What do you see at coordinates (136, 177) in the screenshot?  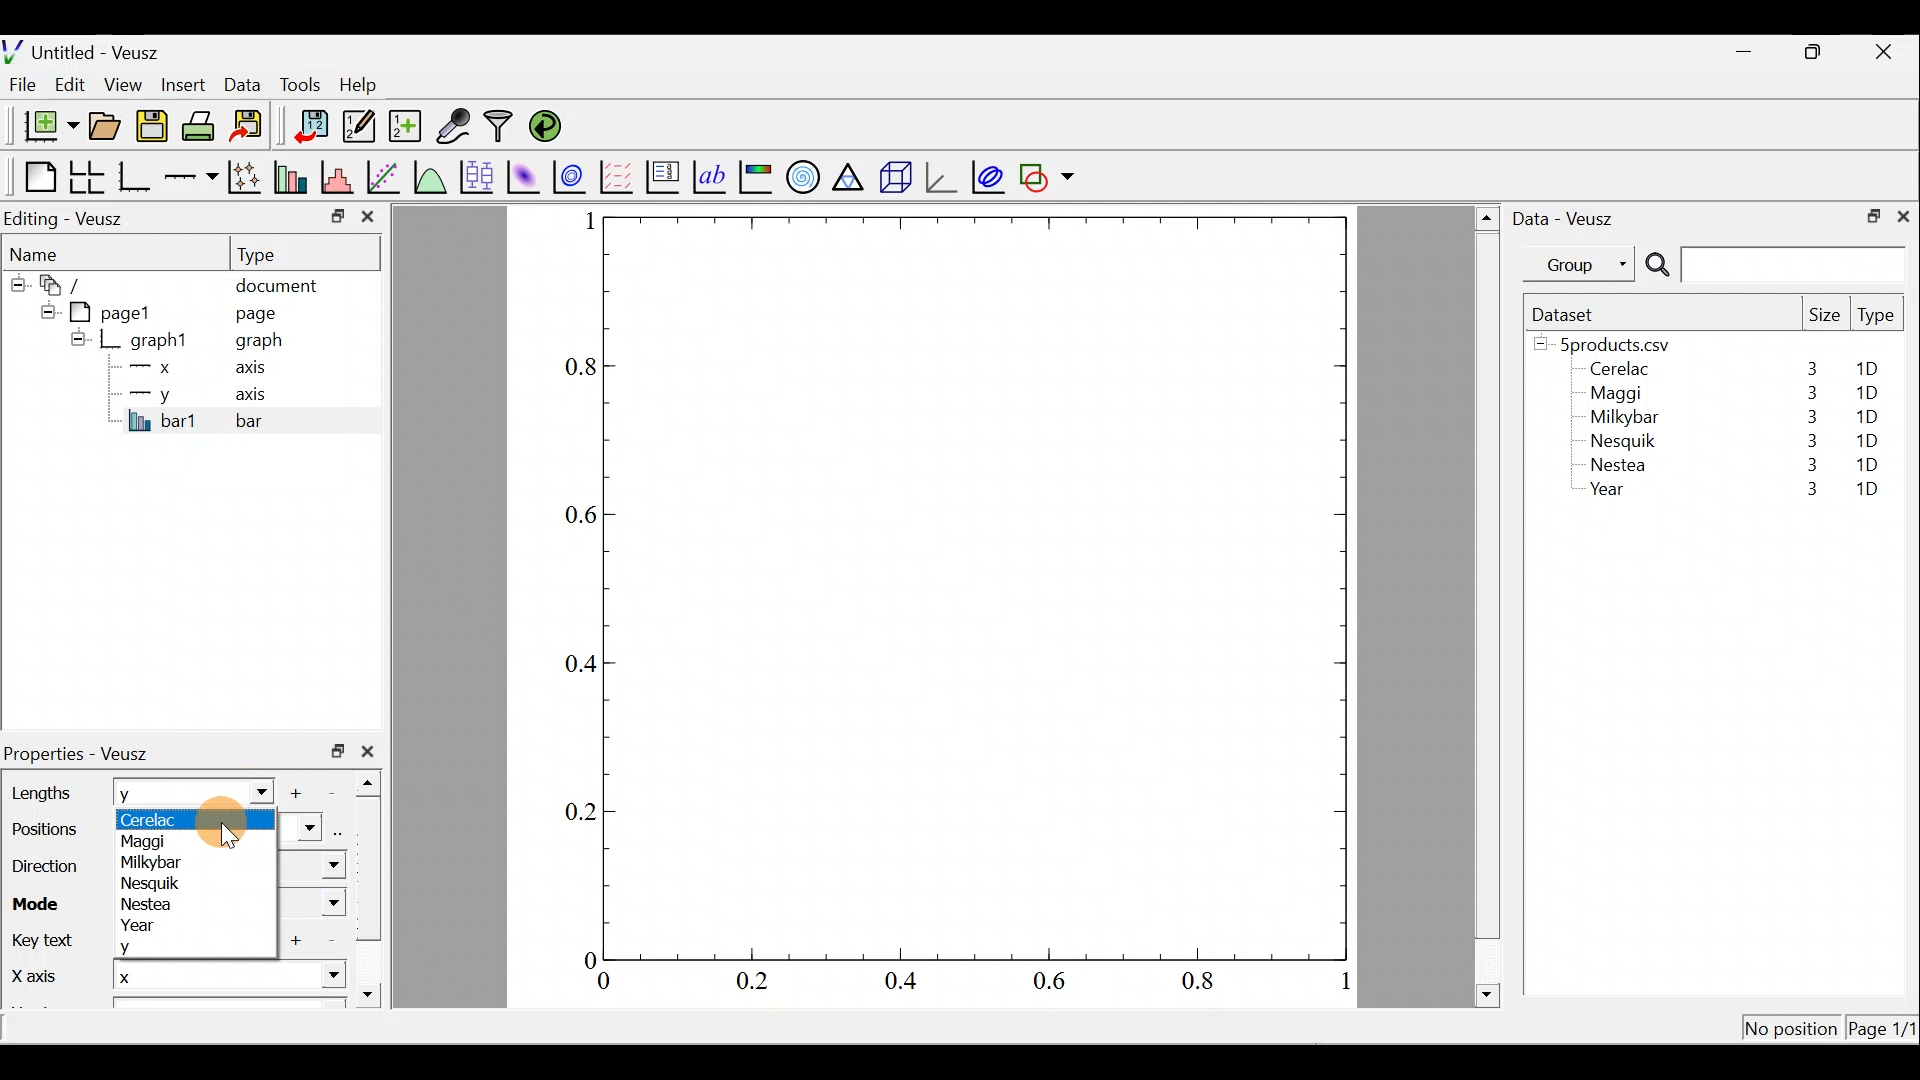 I see `Base graph` at bounding box center [136, 177].